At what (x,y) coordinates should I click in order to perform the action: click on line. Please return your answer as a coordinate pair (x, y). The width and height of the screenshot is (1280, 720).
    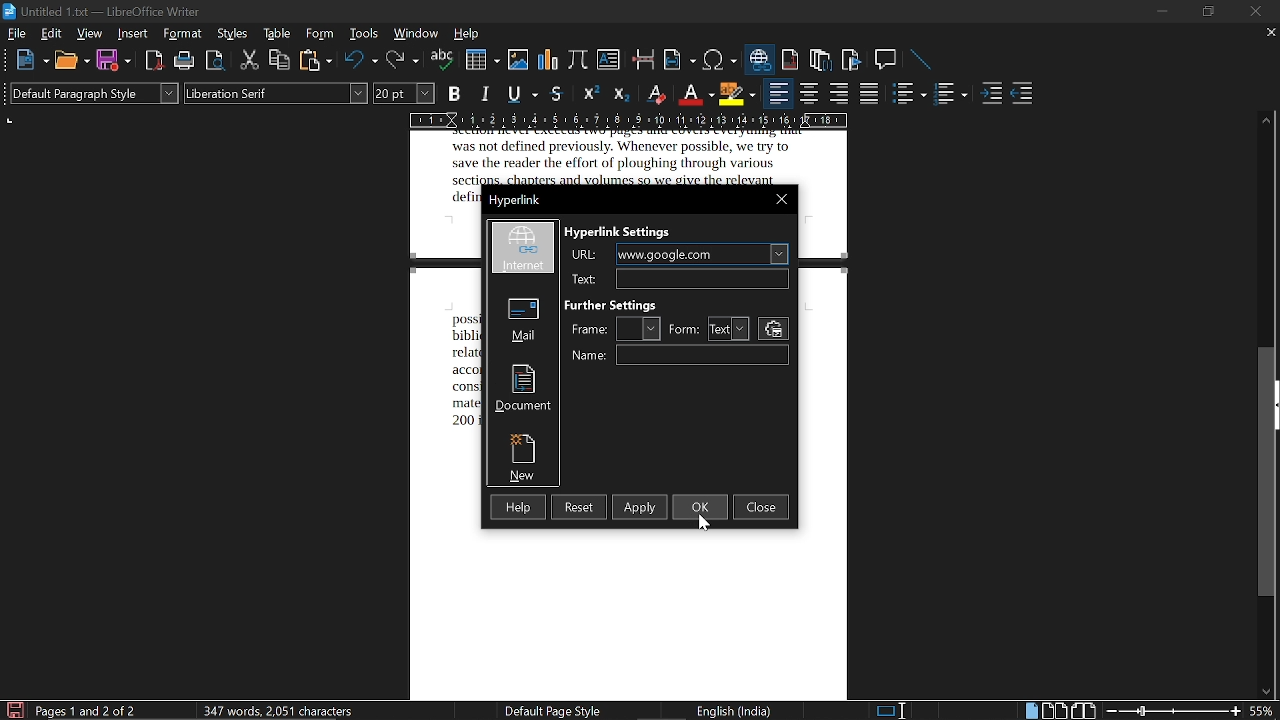
    Looking at the image, I should click on (922, 60).